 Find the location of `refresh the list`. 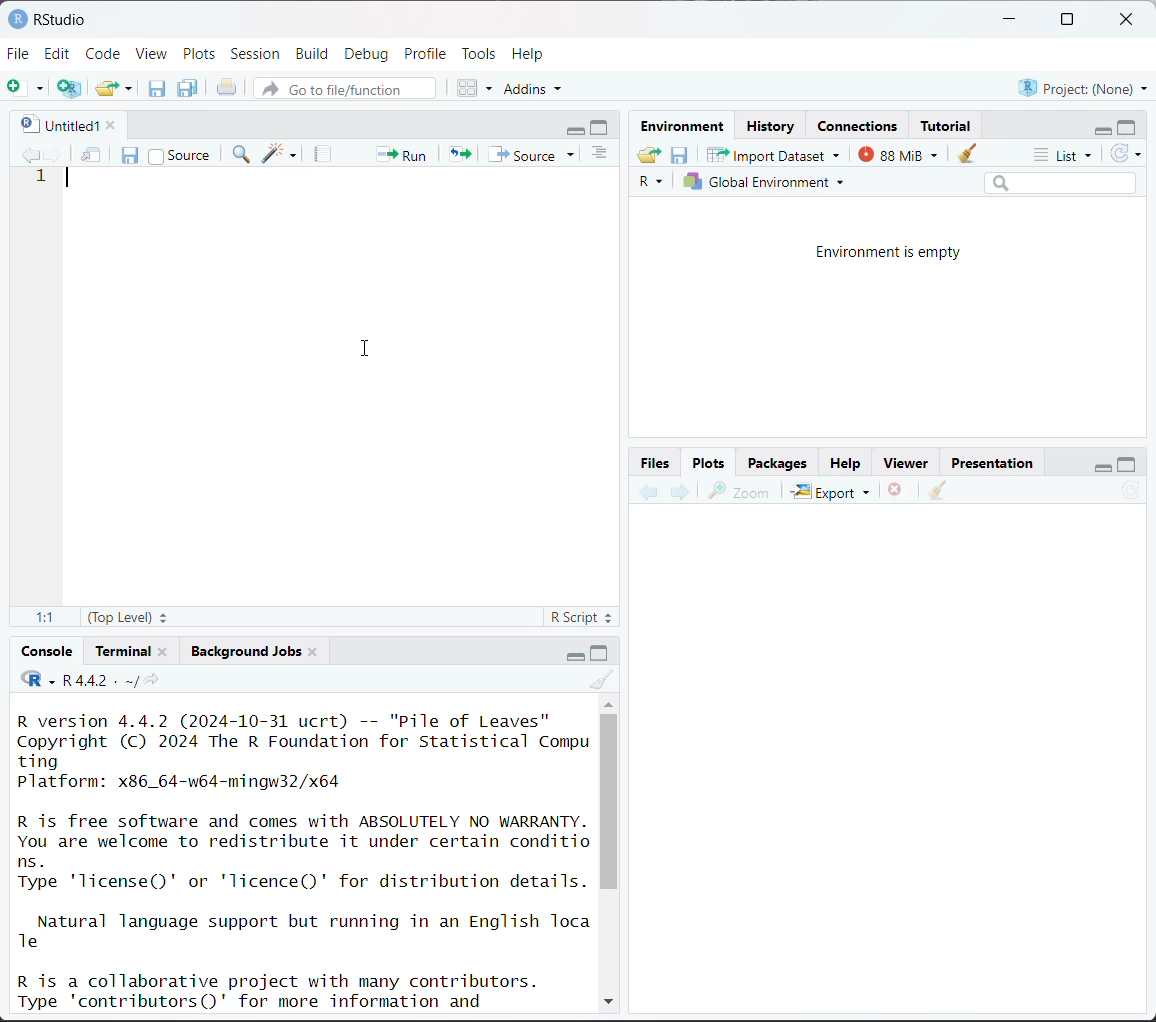

refresh the list is located at coordinates (1126, 154).